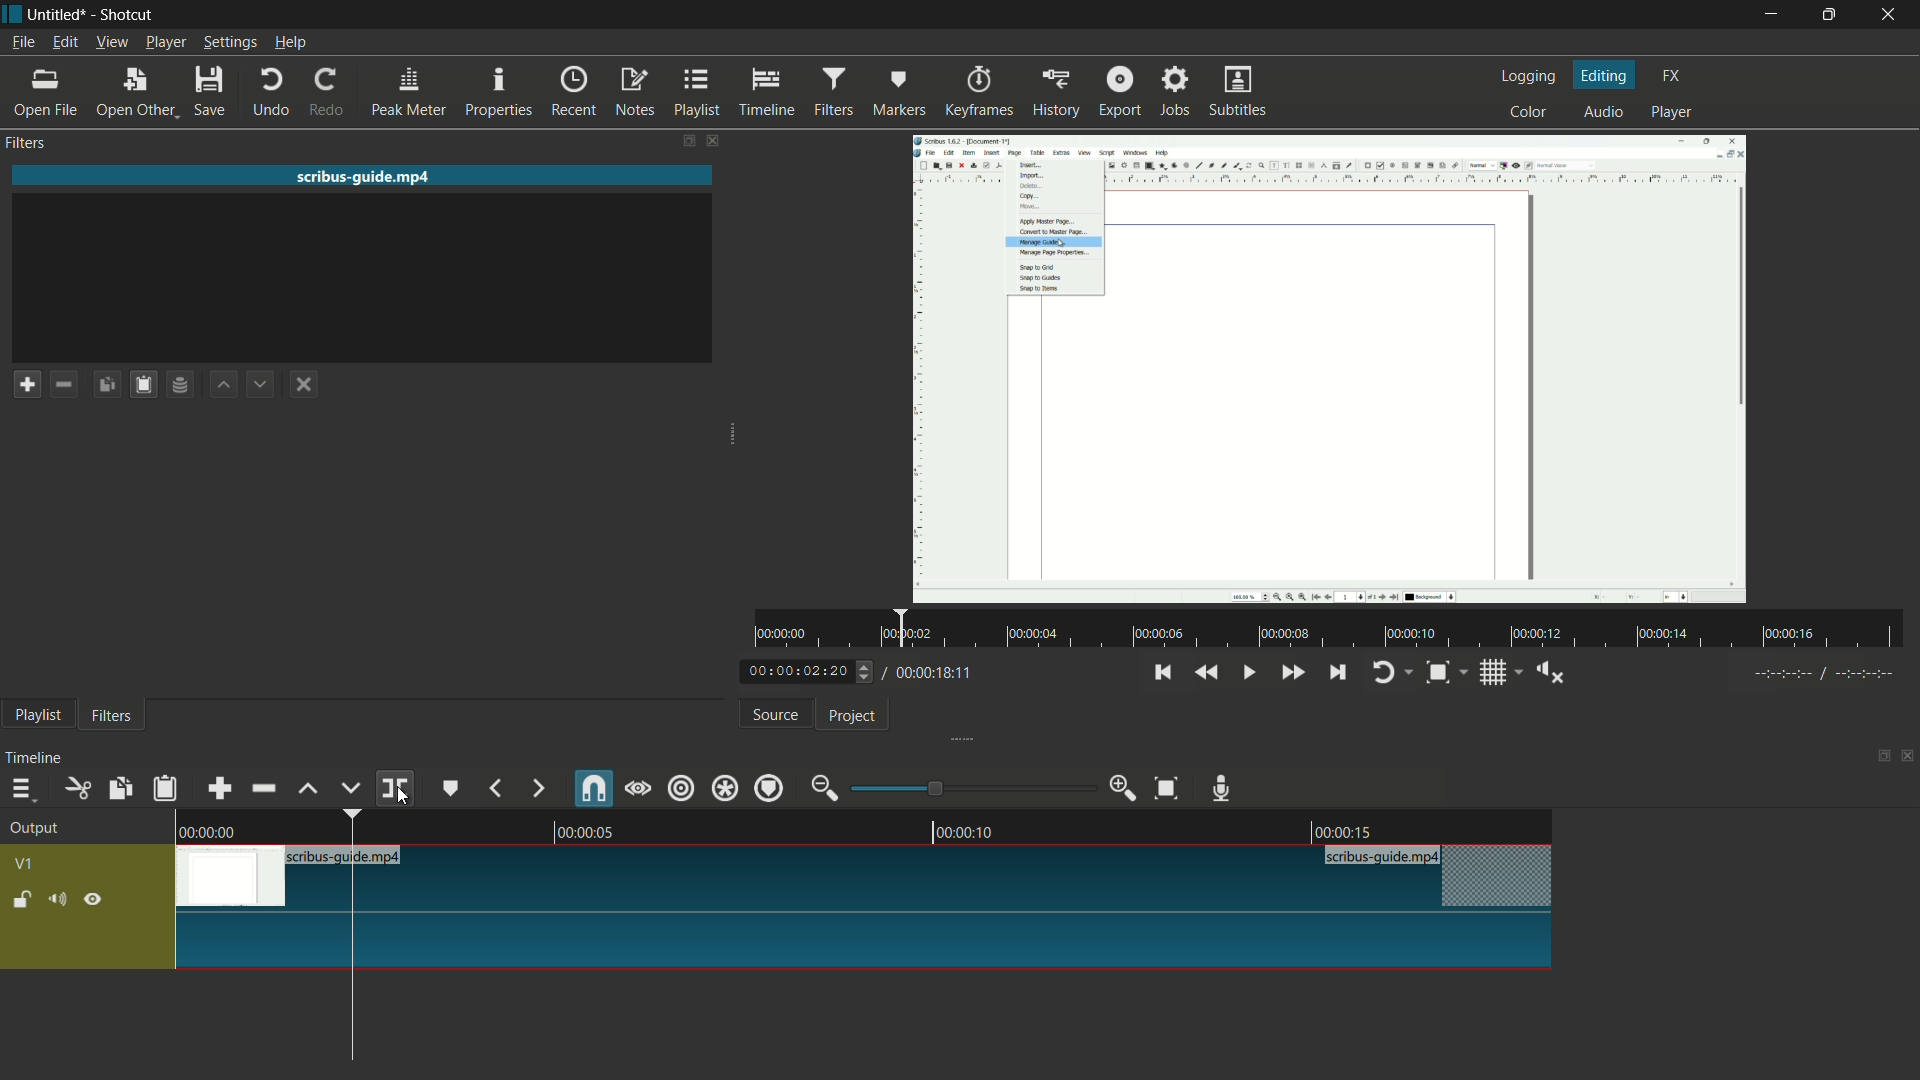 The height and width of the screenshot is (1080, 1920). Describe the element at coordinates (219, 788) in the screenshot. I see `append` at that location.